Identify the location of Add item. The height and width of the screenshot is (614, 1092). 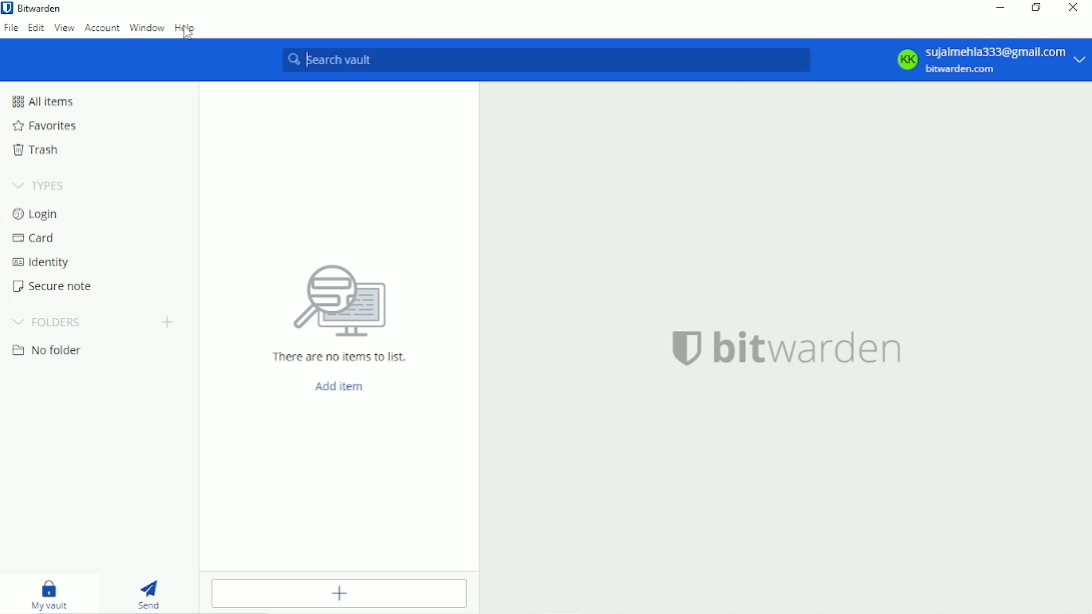
(341, 593).